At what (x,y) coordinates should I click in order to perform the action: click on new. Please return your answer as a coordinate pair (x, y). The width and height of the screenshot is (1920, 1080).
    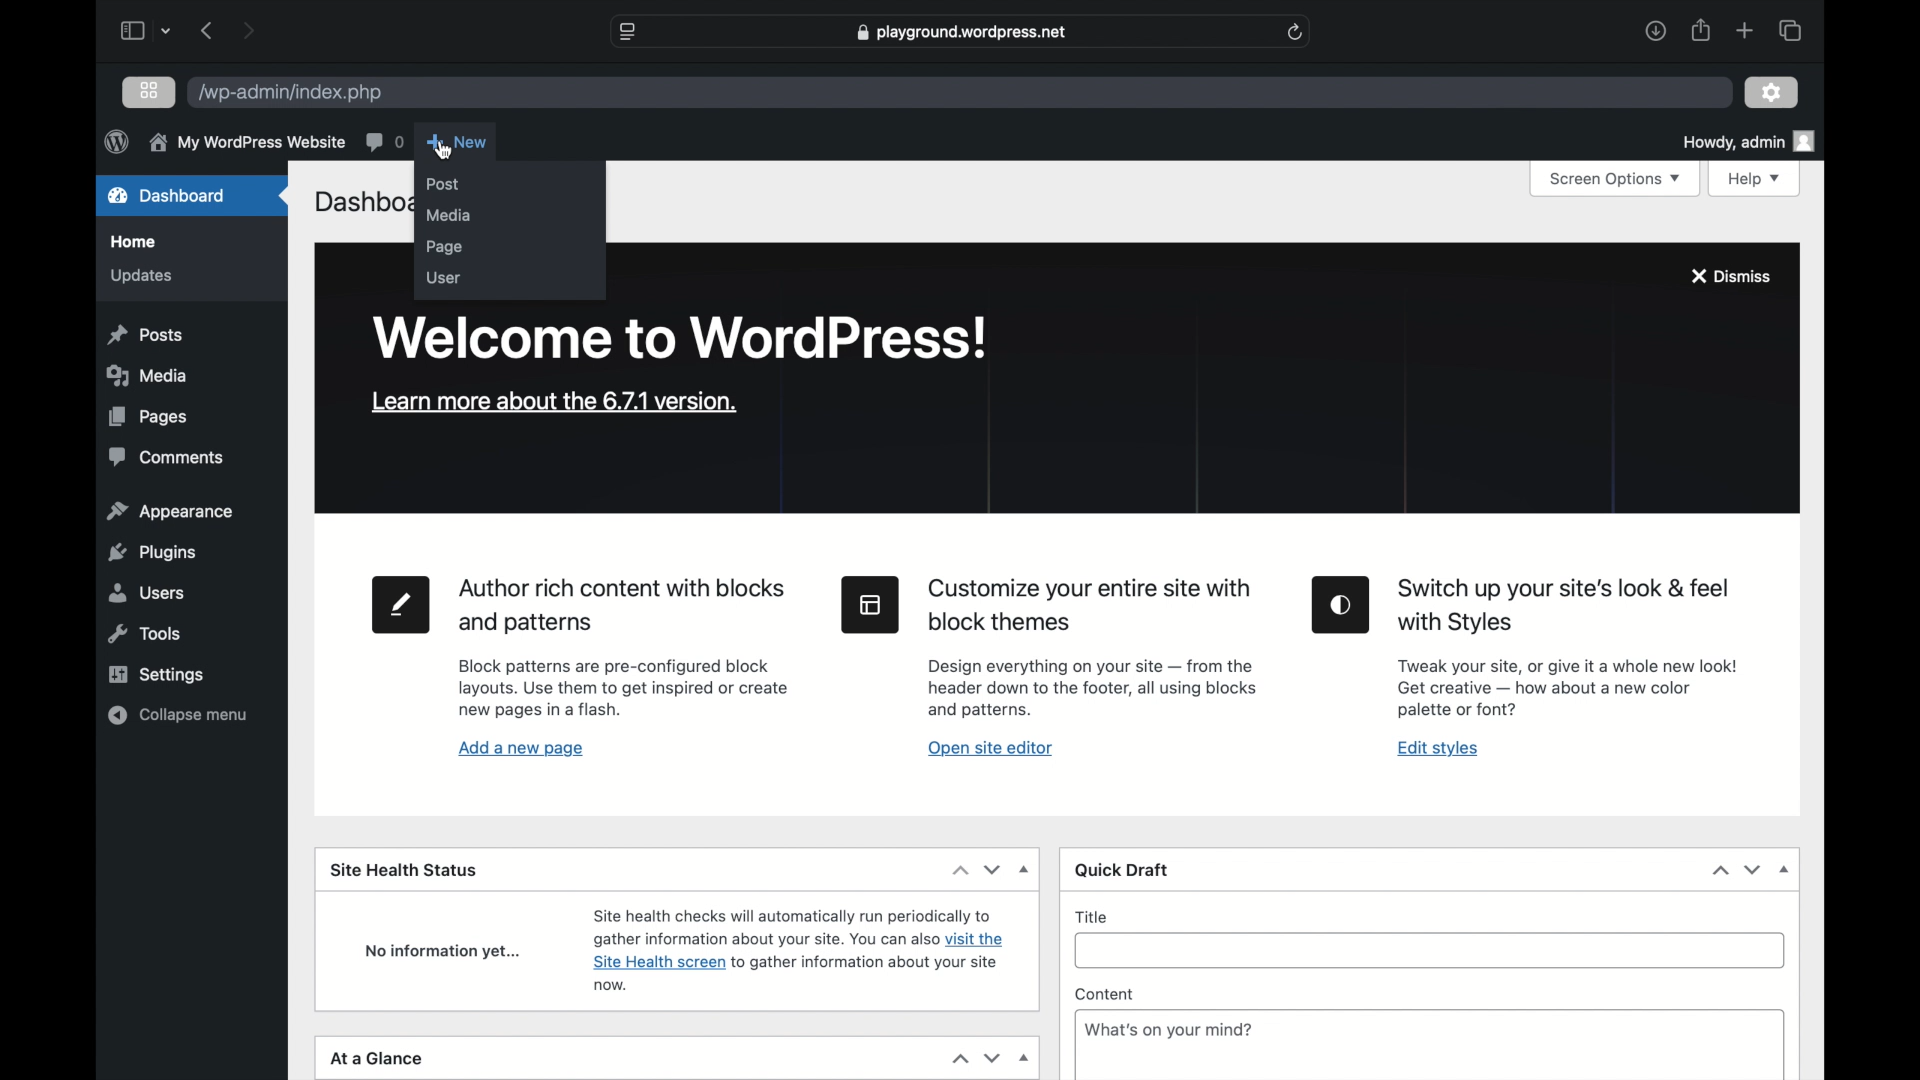
    Looking at the image, I should click on (457, 142).